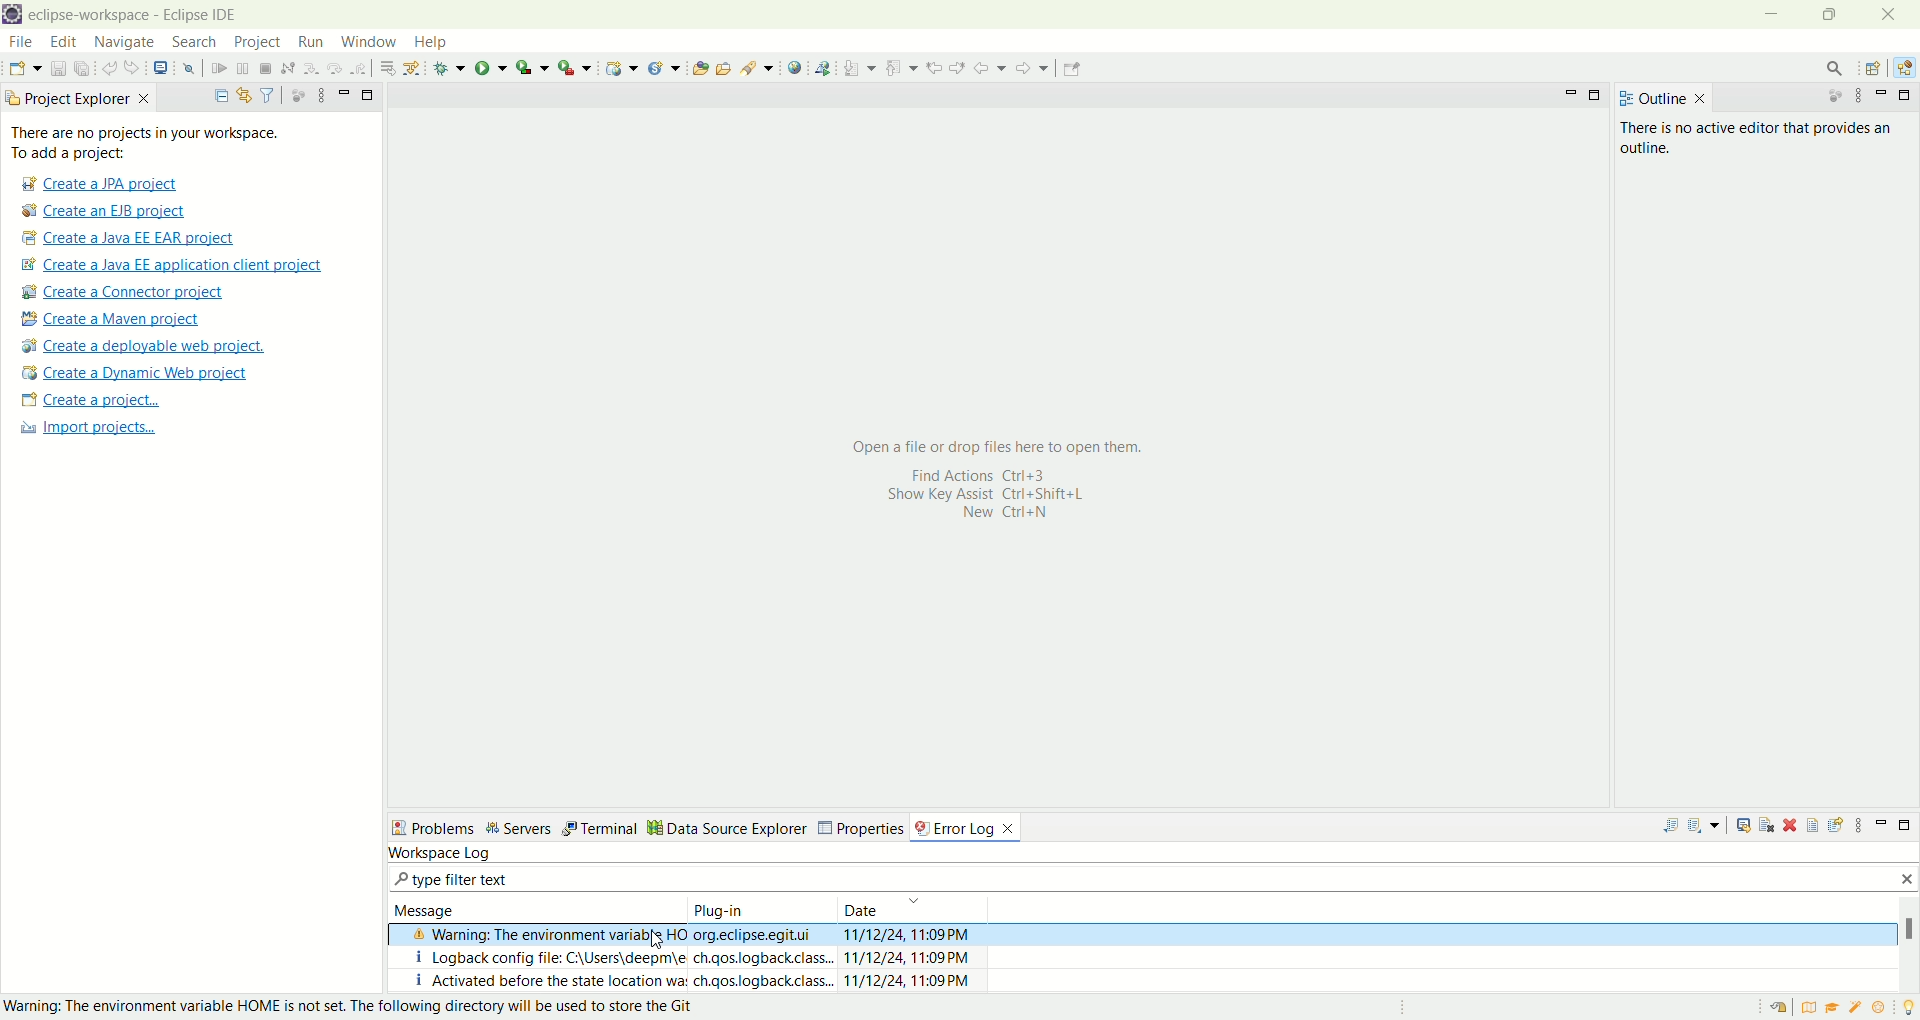 Image resolution: width=1920 pixels, height=1020 pixels. I want to click on terminal, so click(621, 826).